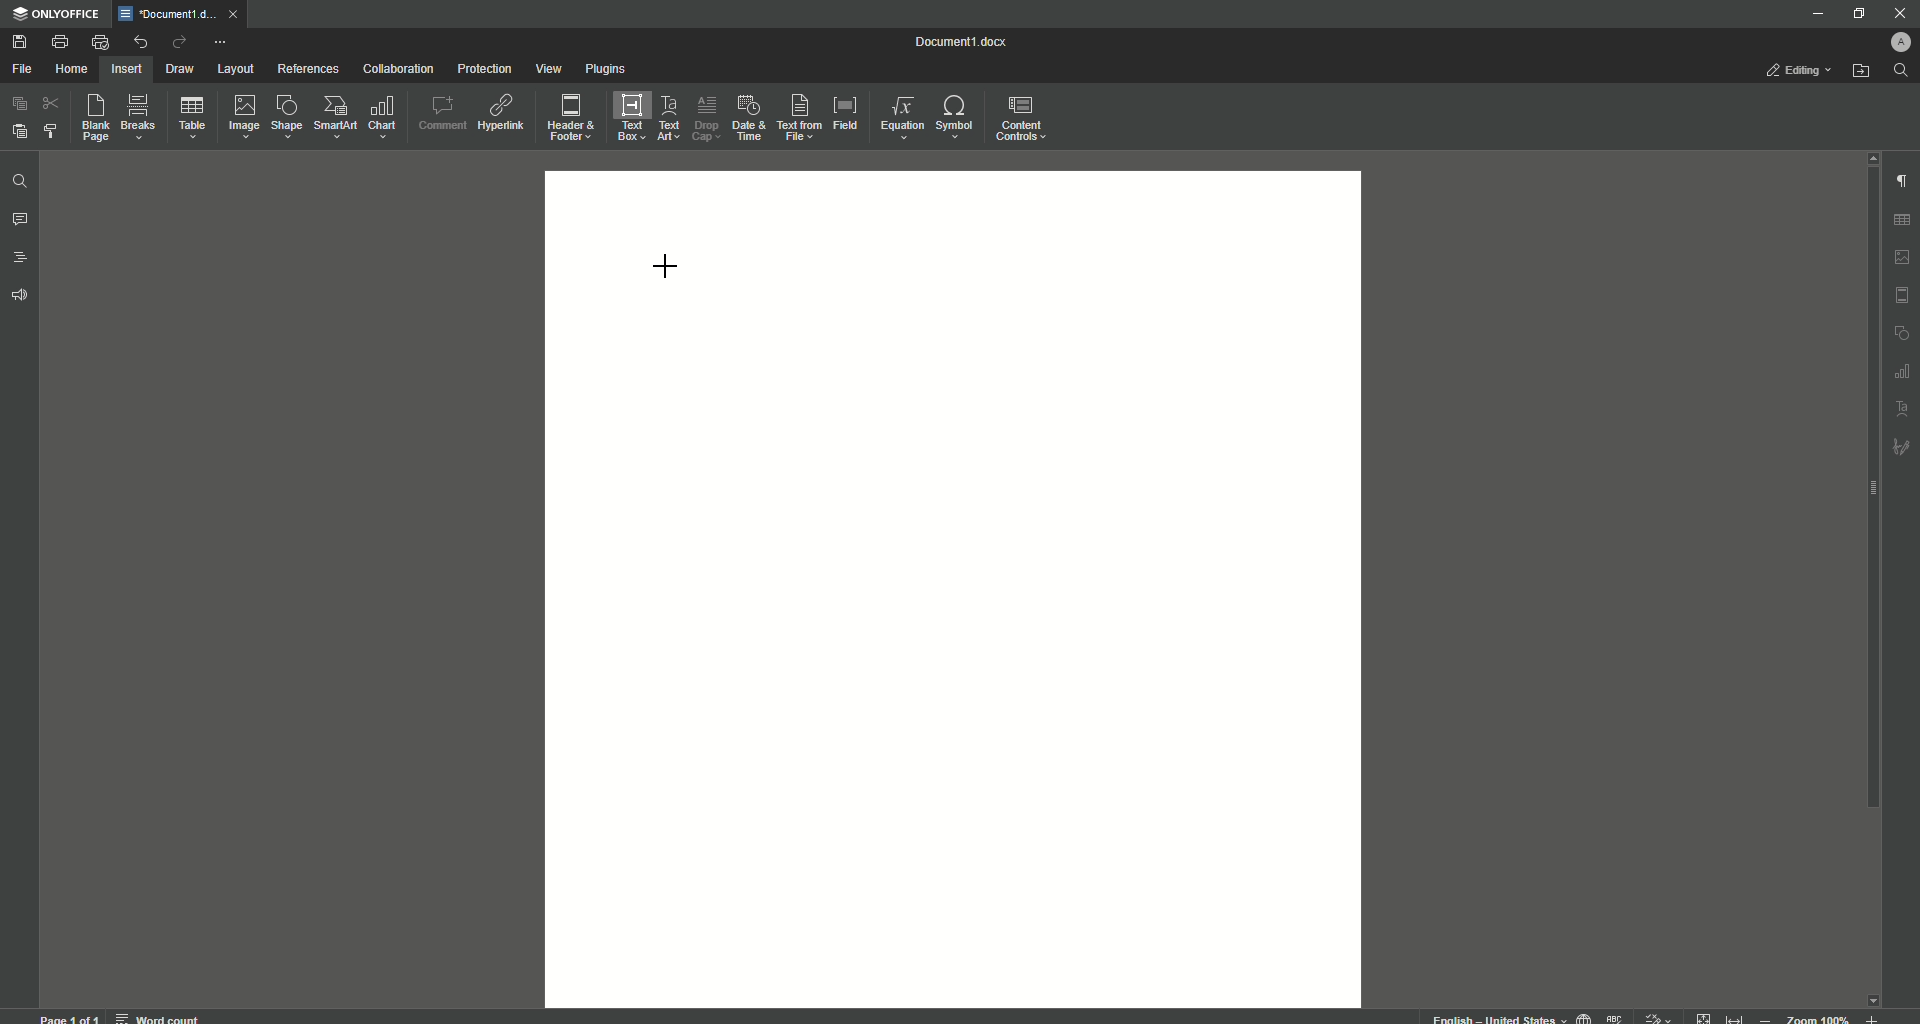  I want to click on  Paragraph Settings, so click(1900, 180).